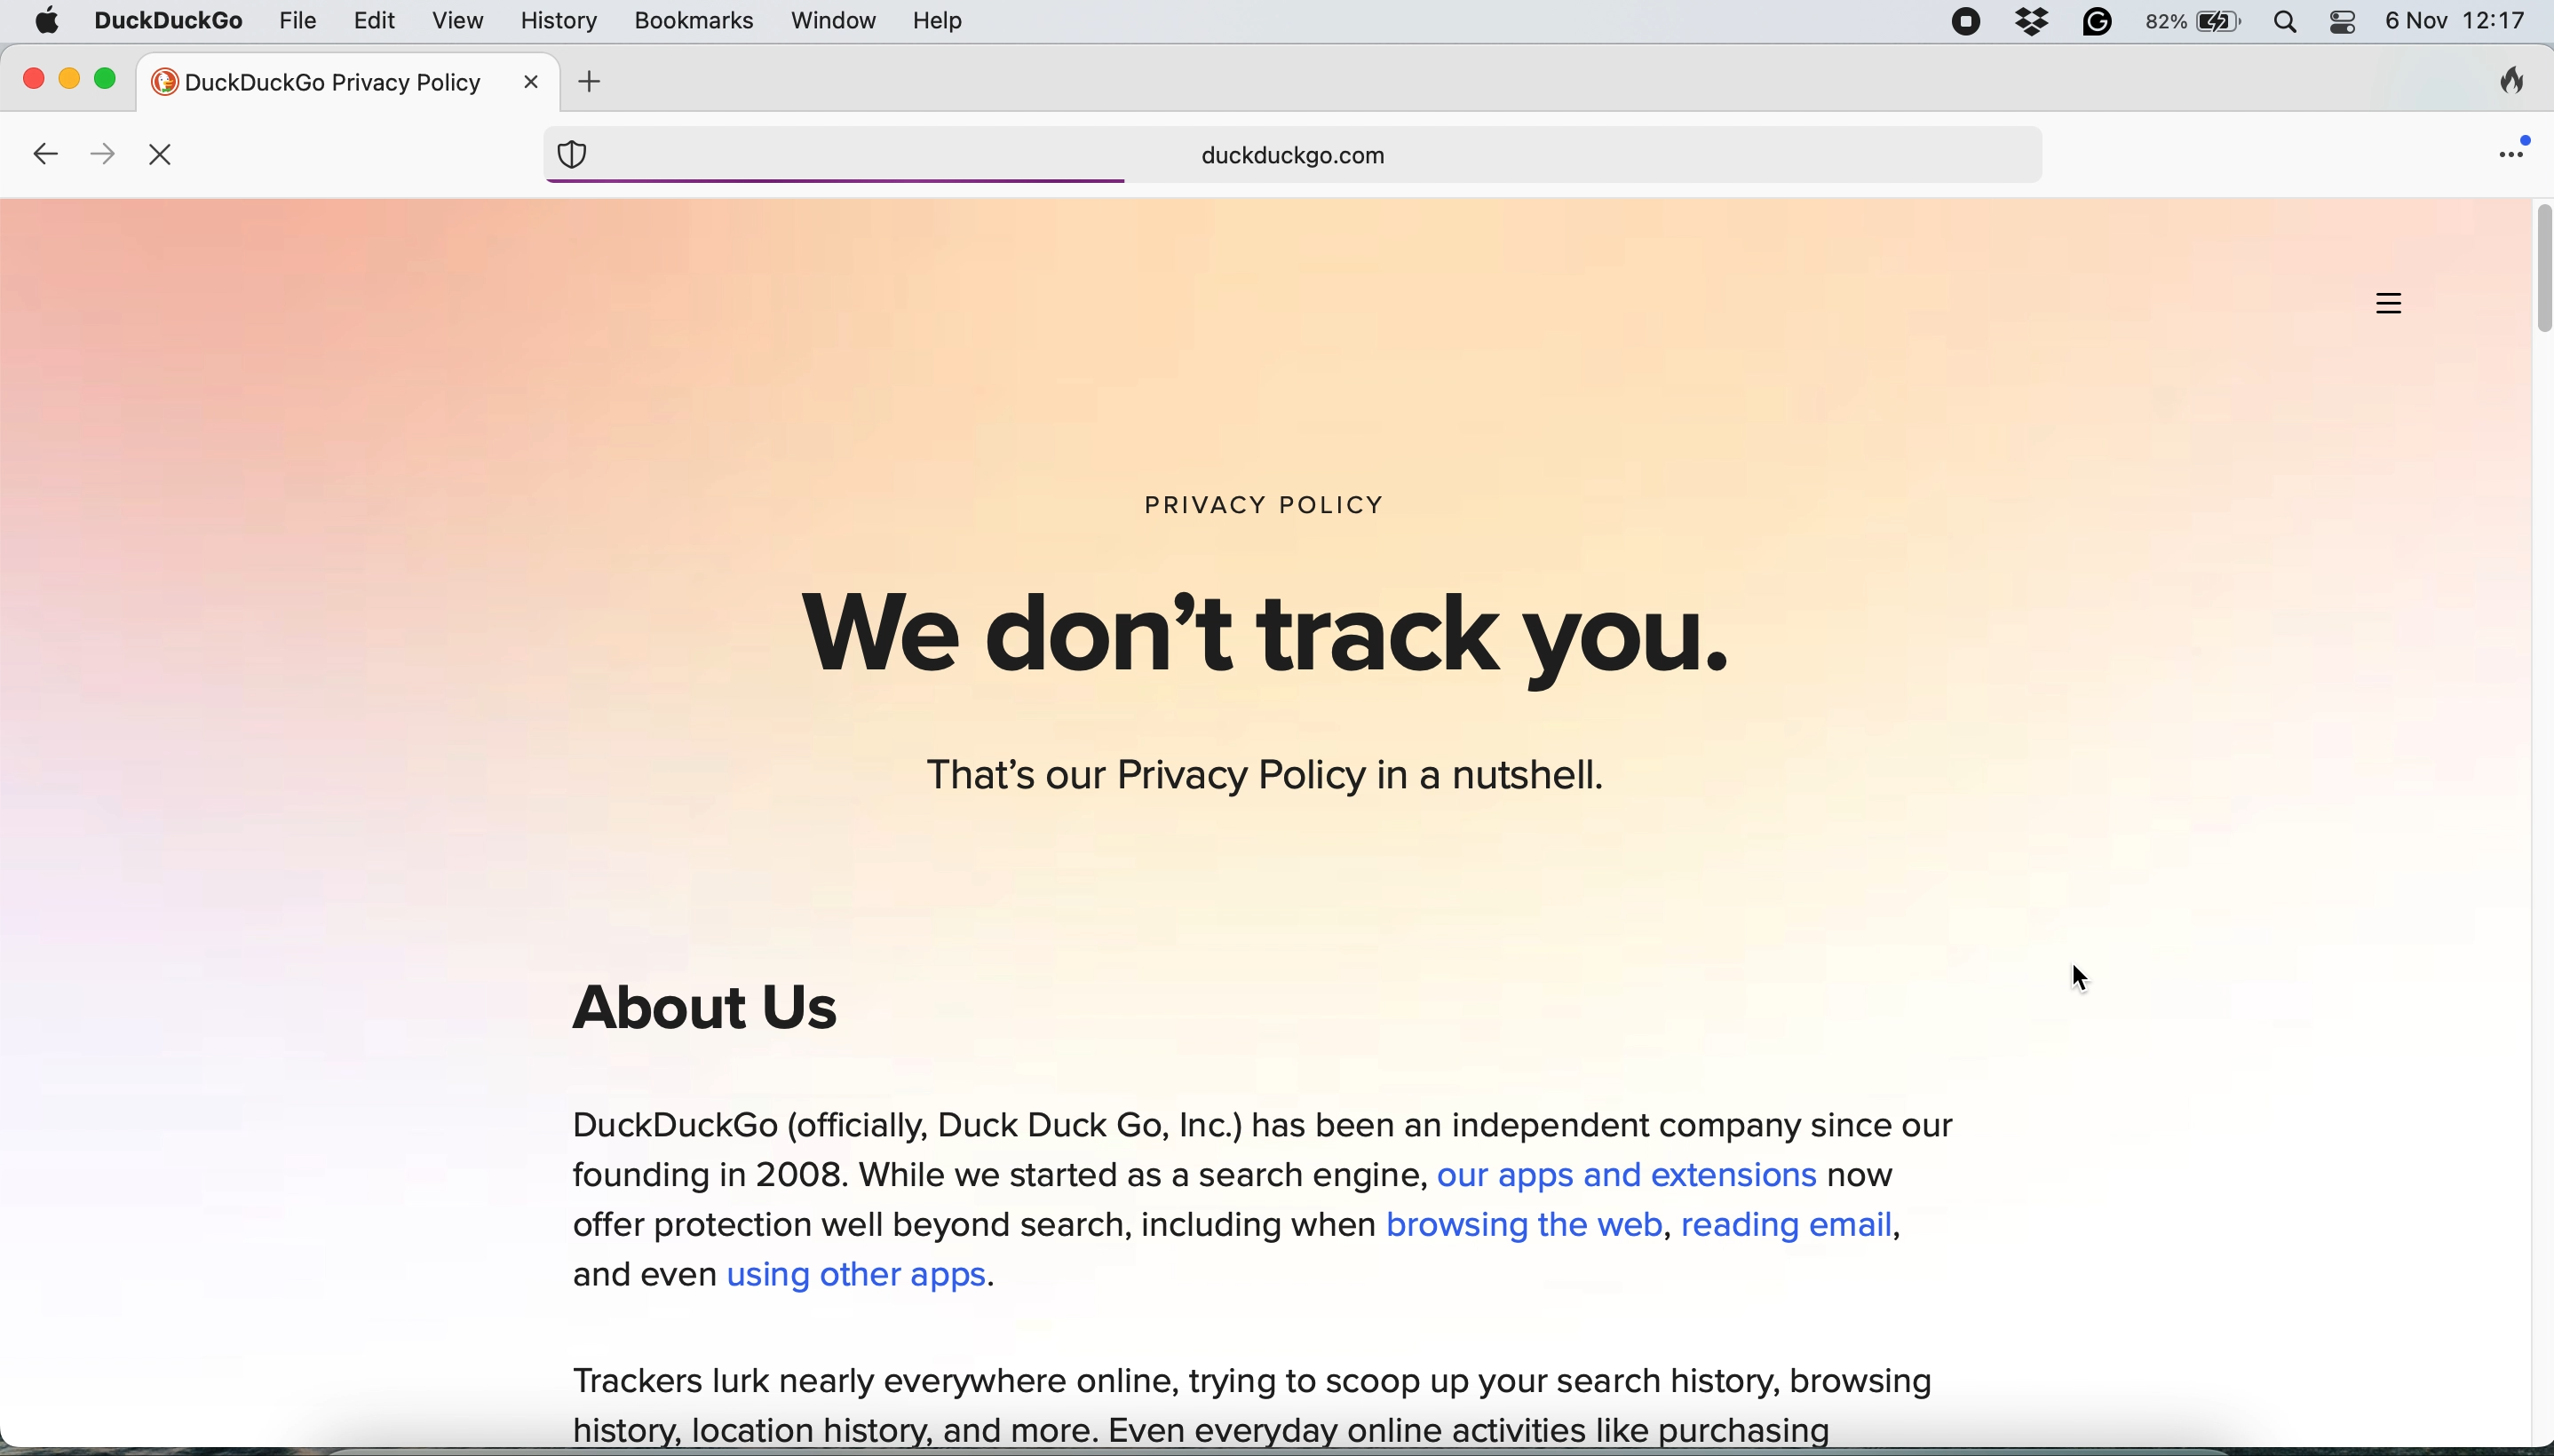 The image size is (2554, 1456). Describe the element at coordinates (2034, 24) in the screenshot. I see `dropbox` at that location.